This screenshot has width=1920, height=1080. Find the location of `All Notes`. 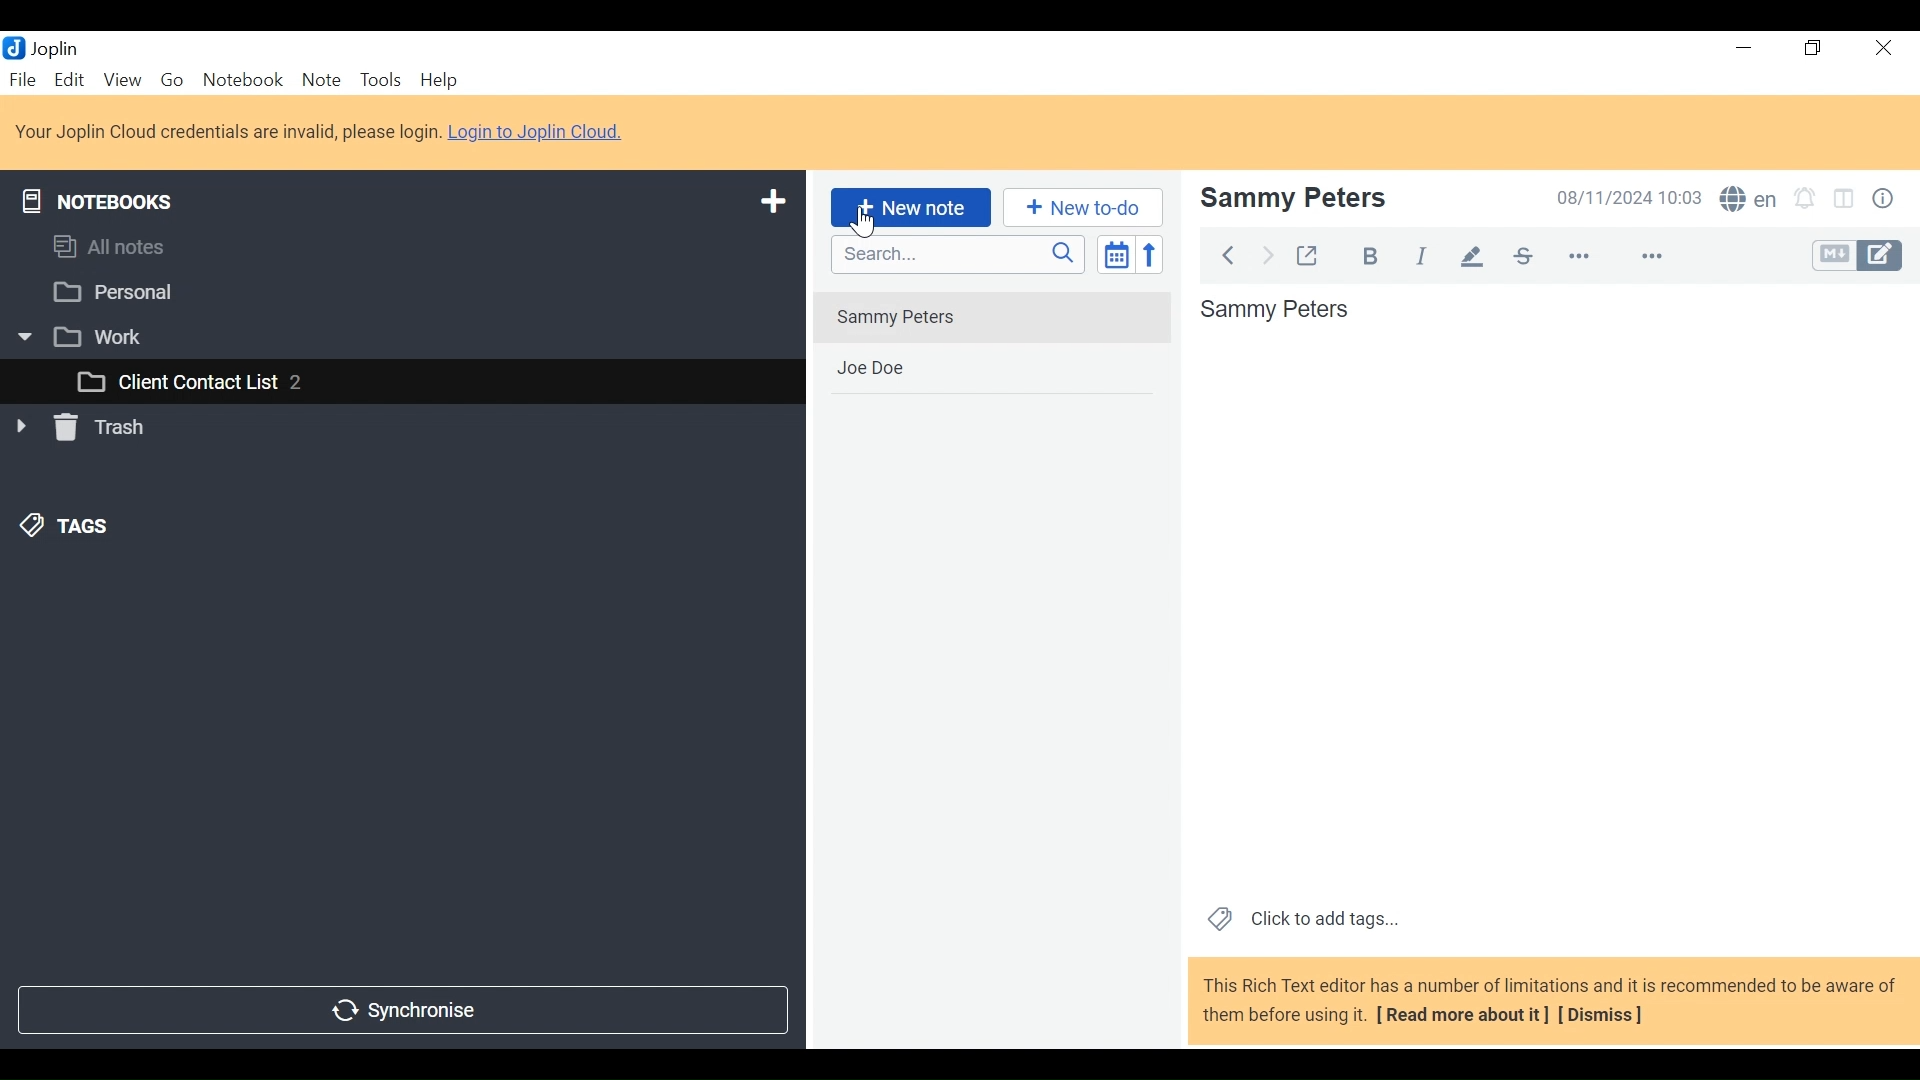

All Notes is located at coordinates (401, 250).